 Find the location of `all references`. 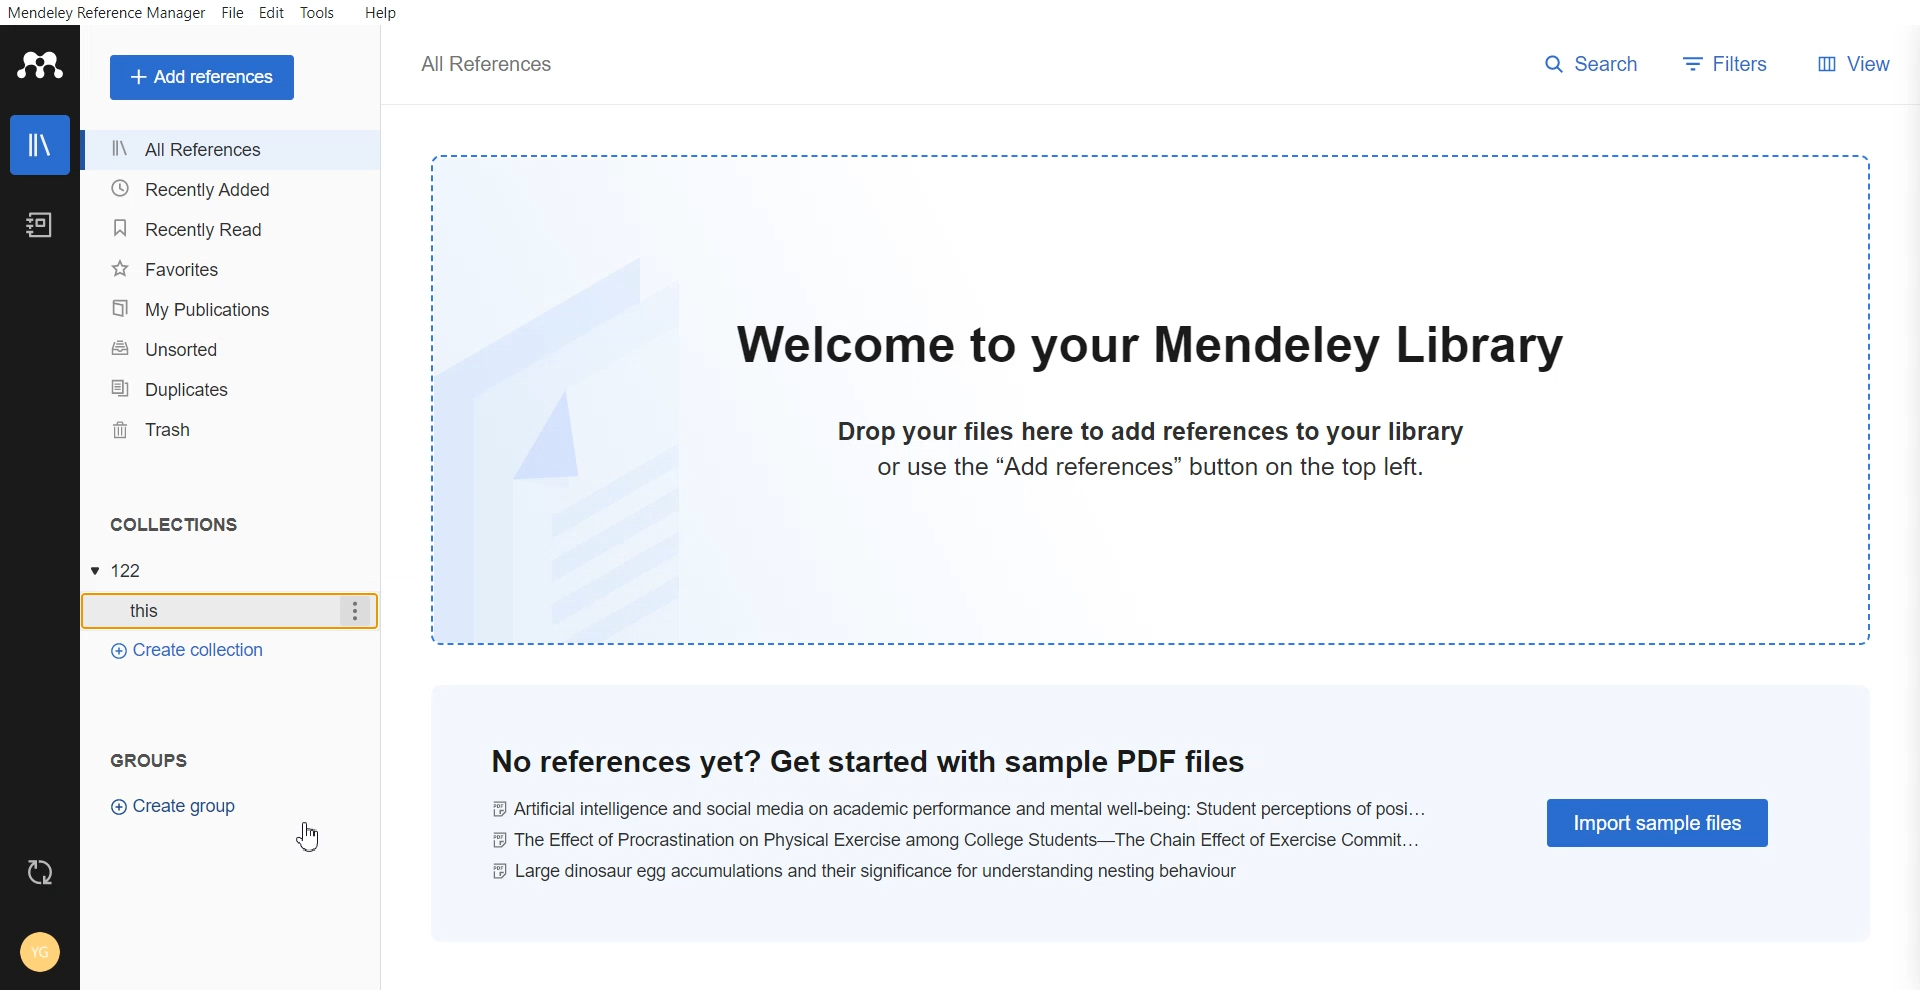

all references is located at coordinates (480, 65).